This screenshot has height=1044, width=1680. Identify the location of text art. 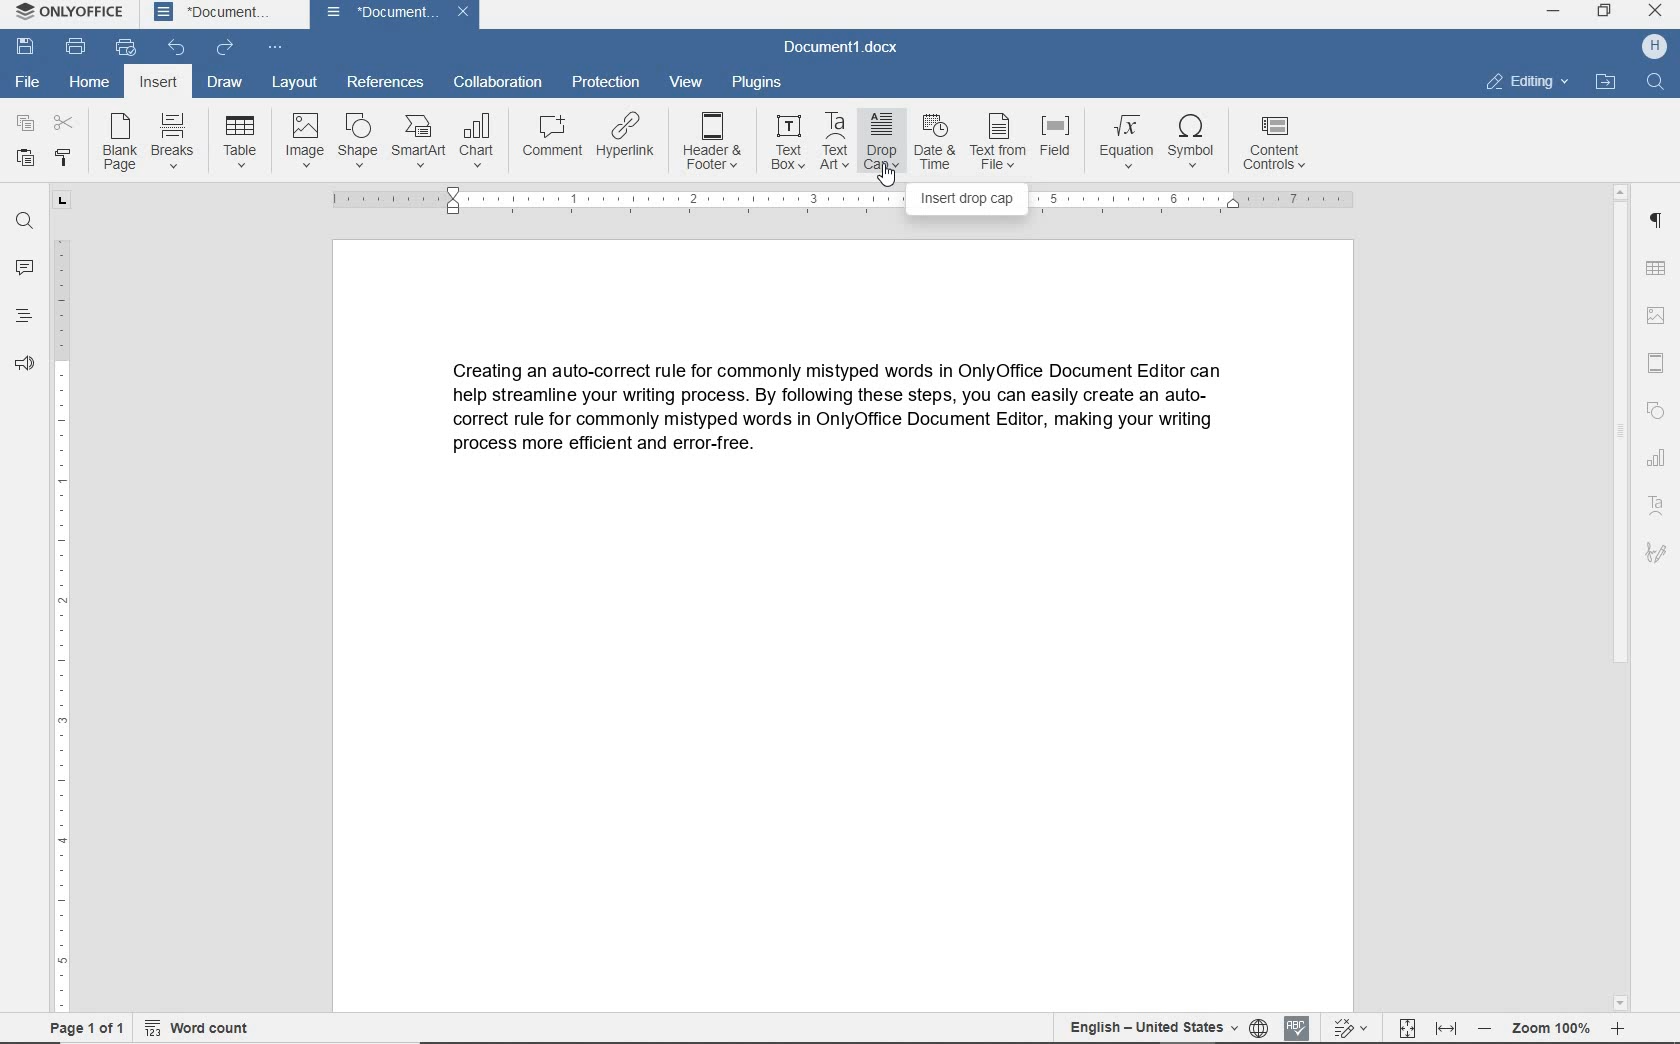
(833, 142).